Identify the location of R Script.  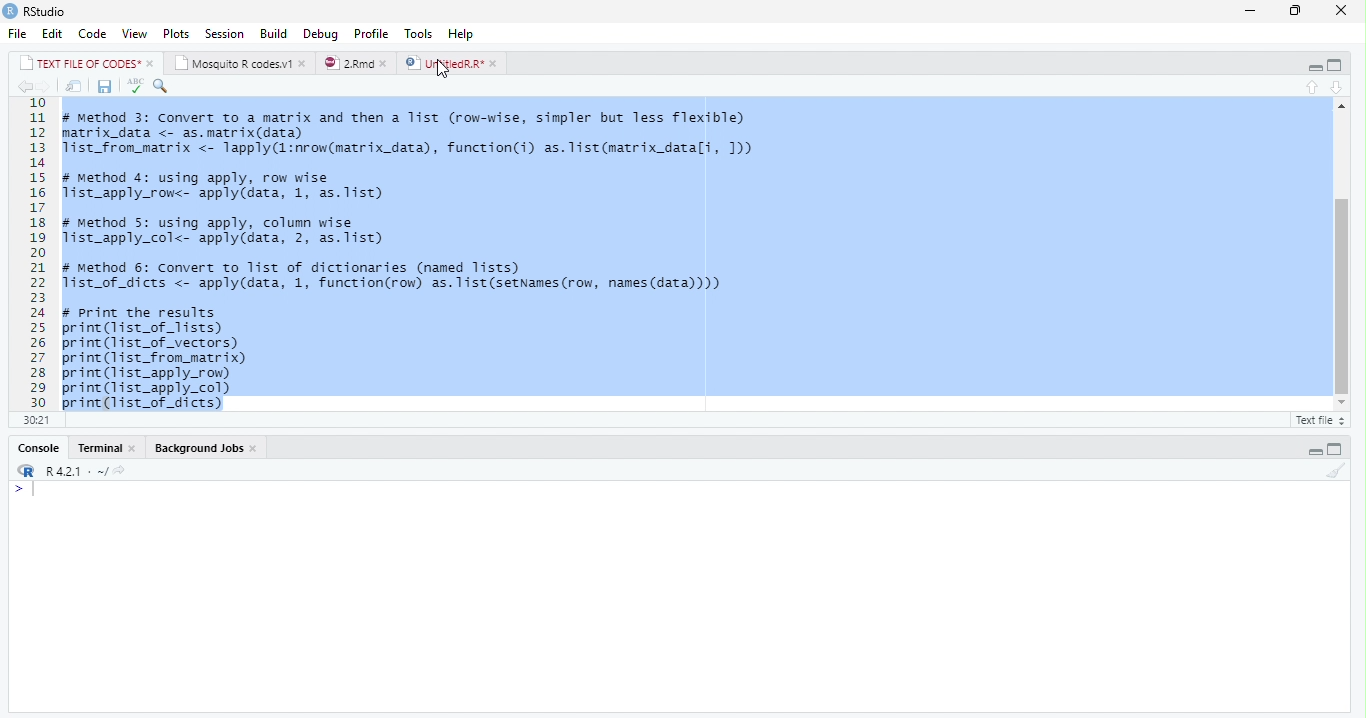
(1320, 419).